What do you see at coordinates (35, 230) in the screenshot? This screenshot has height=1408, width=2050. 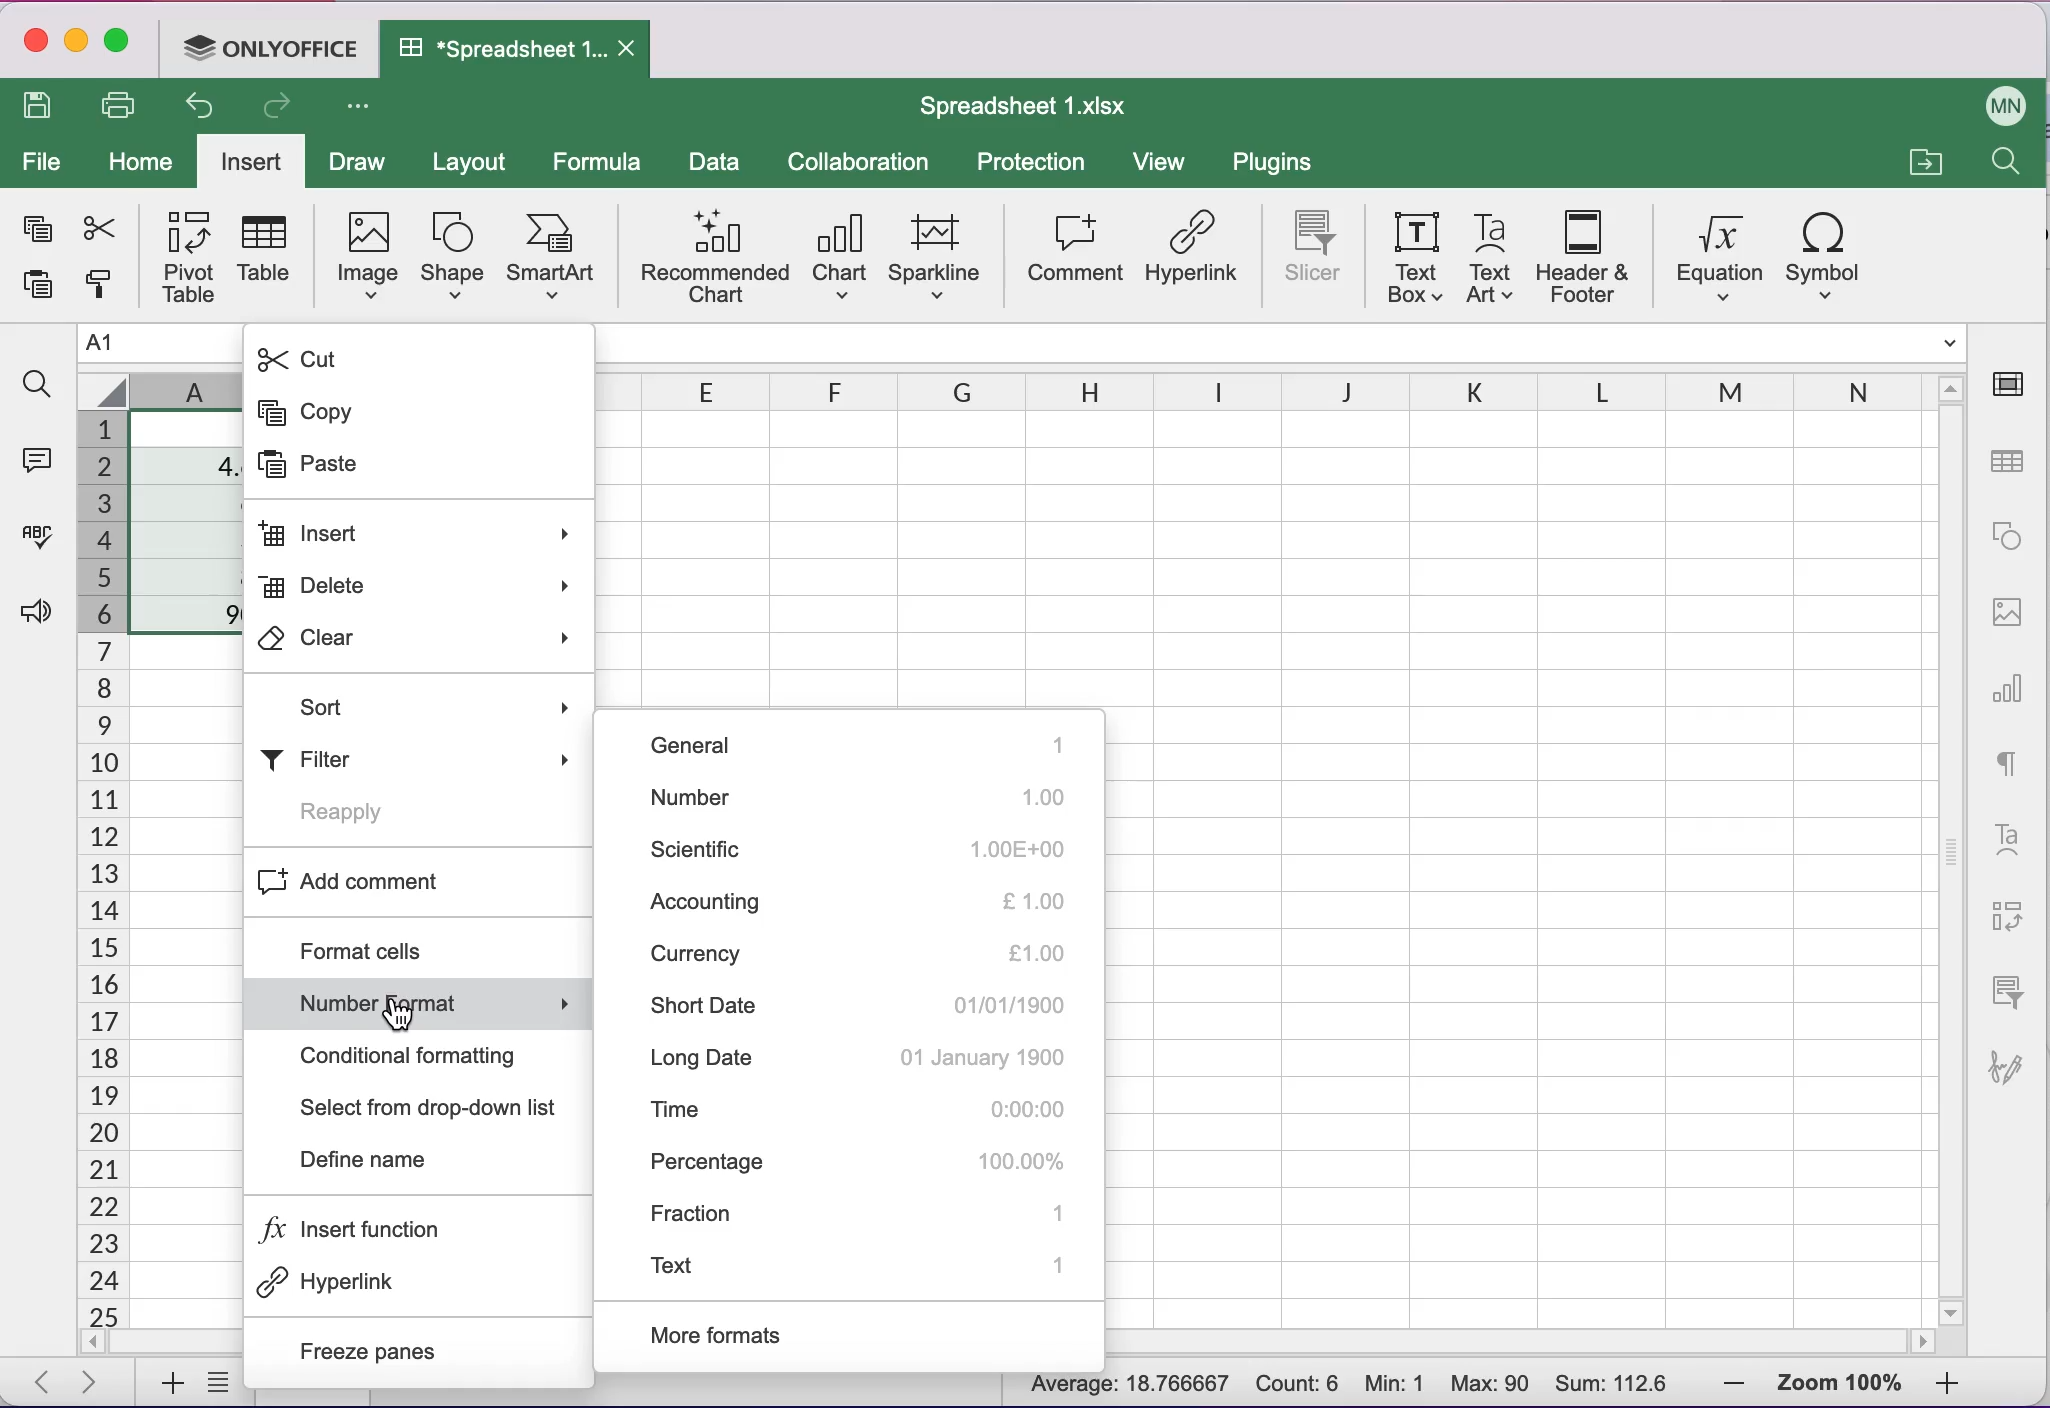 I see `copy` at bounding box center [35, 230].